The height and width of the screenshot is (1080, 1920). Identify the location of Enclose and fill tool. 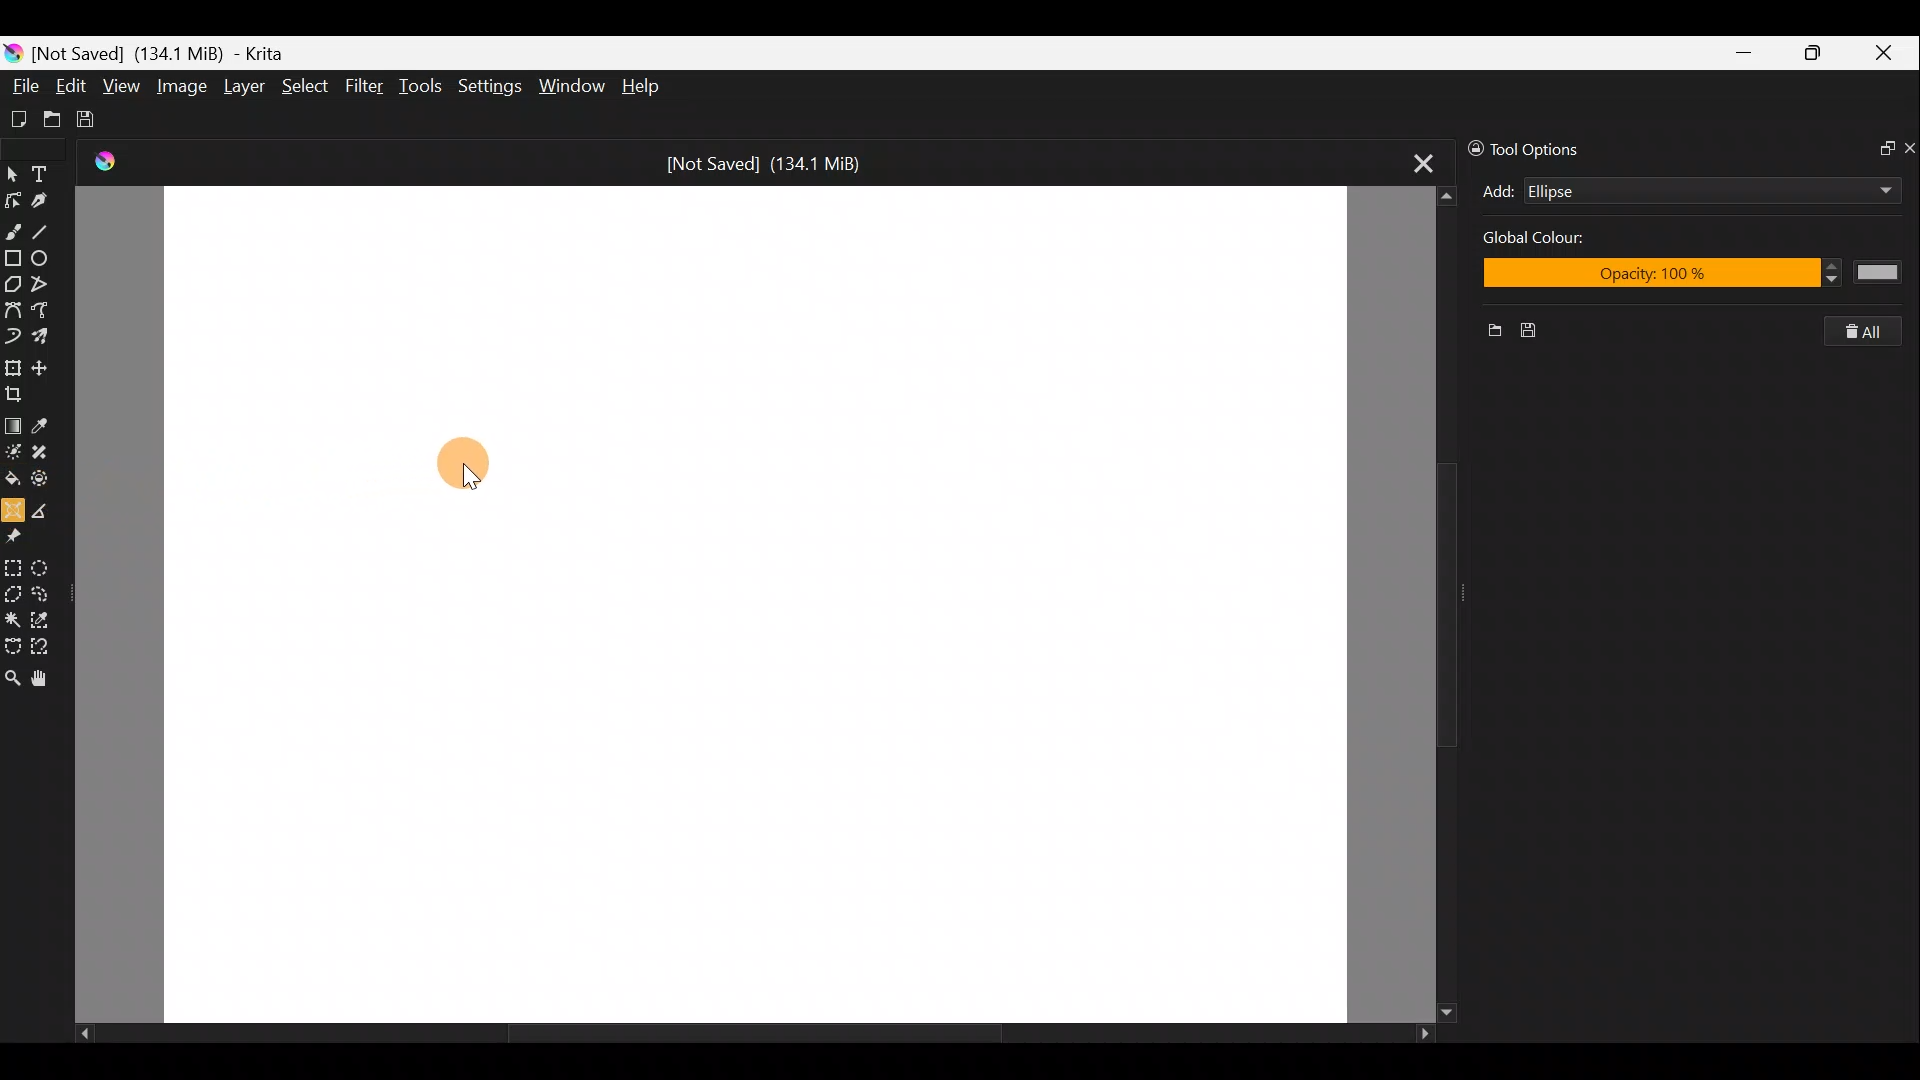
(49, 482).